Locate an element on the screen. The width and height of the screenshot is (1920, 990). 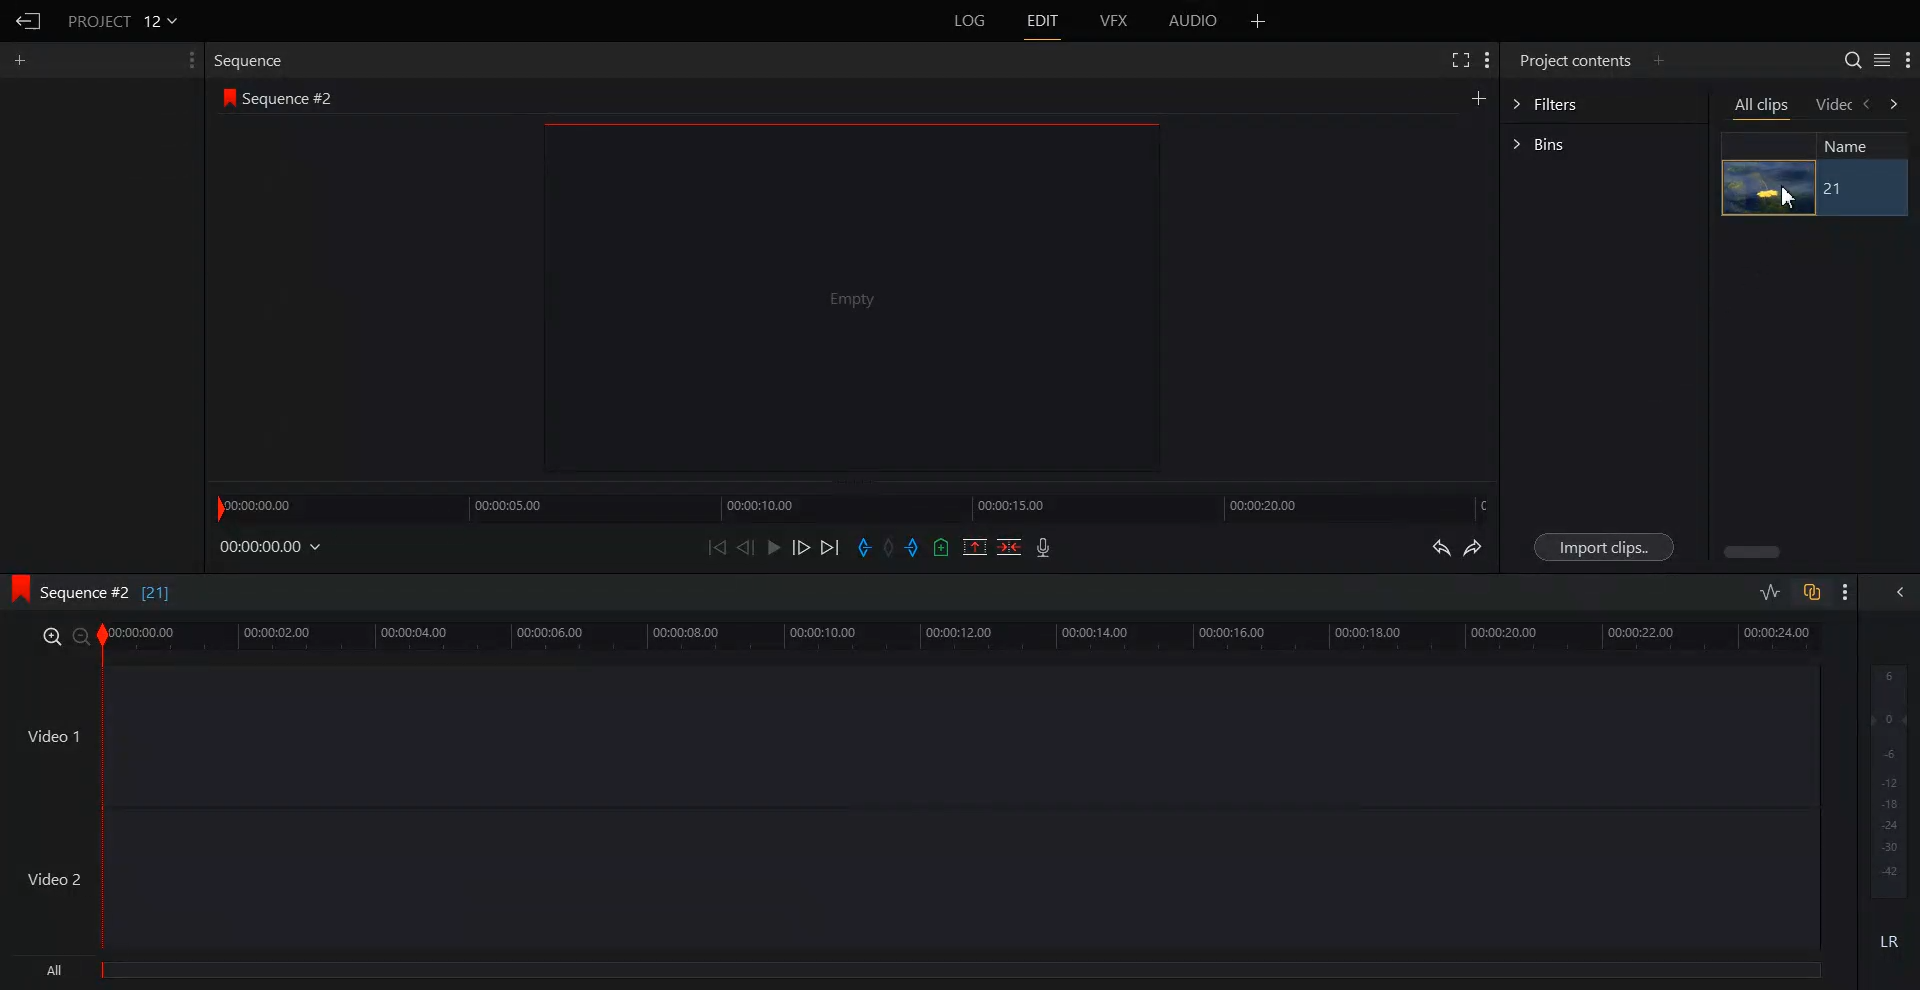
Video 1 is located at coordinates (52, 735).